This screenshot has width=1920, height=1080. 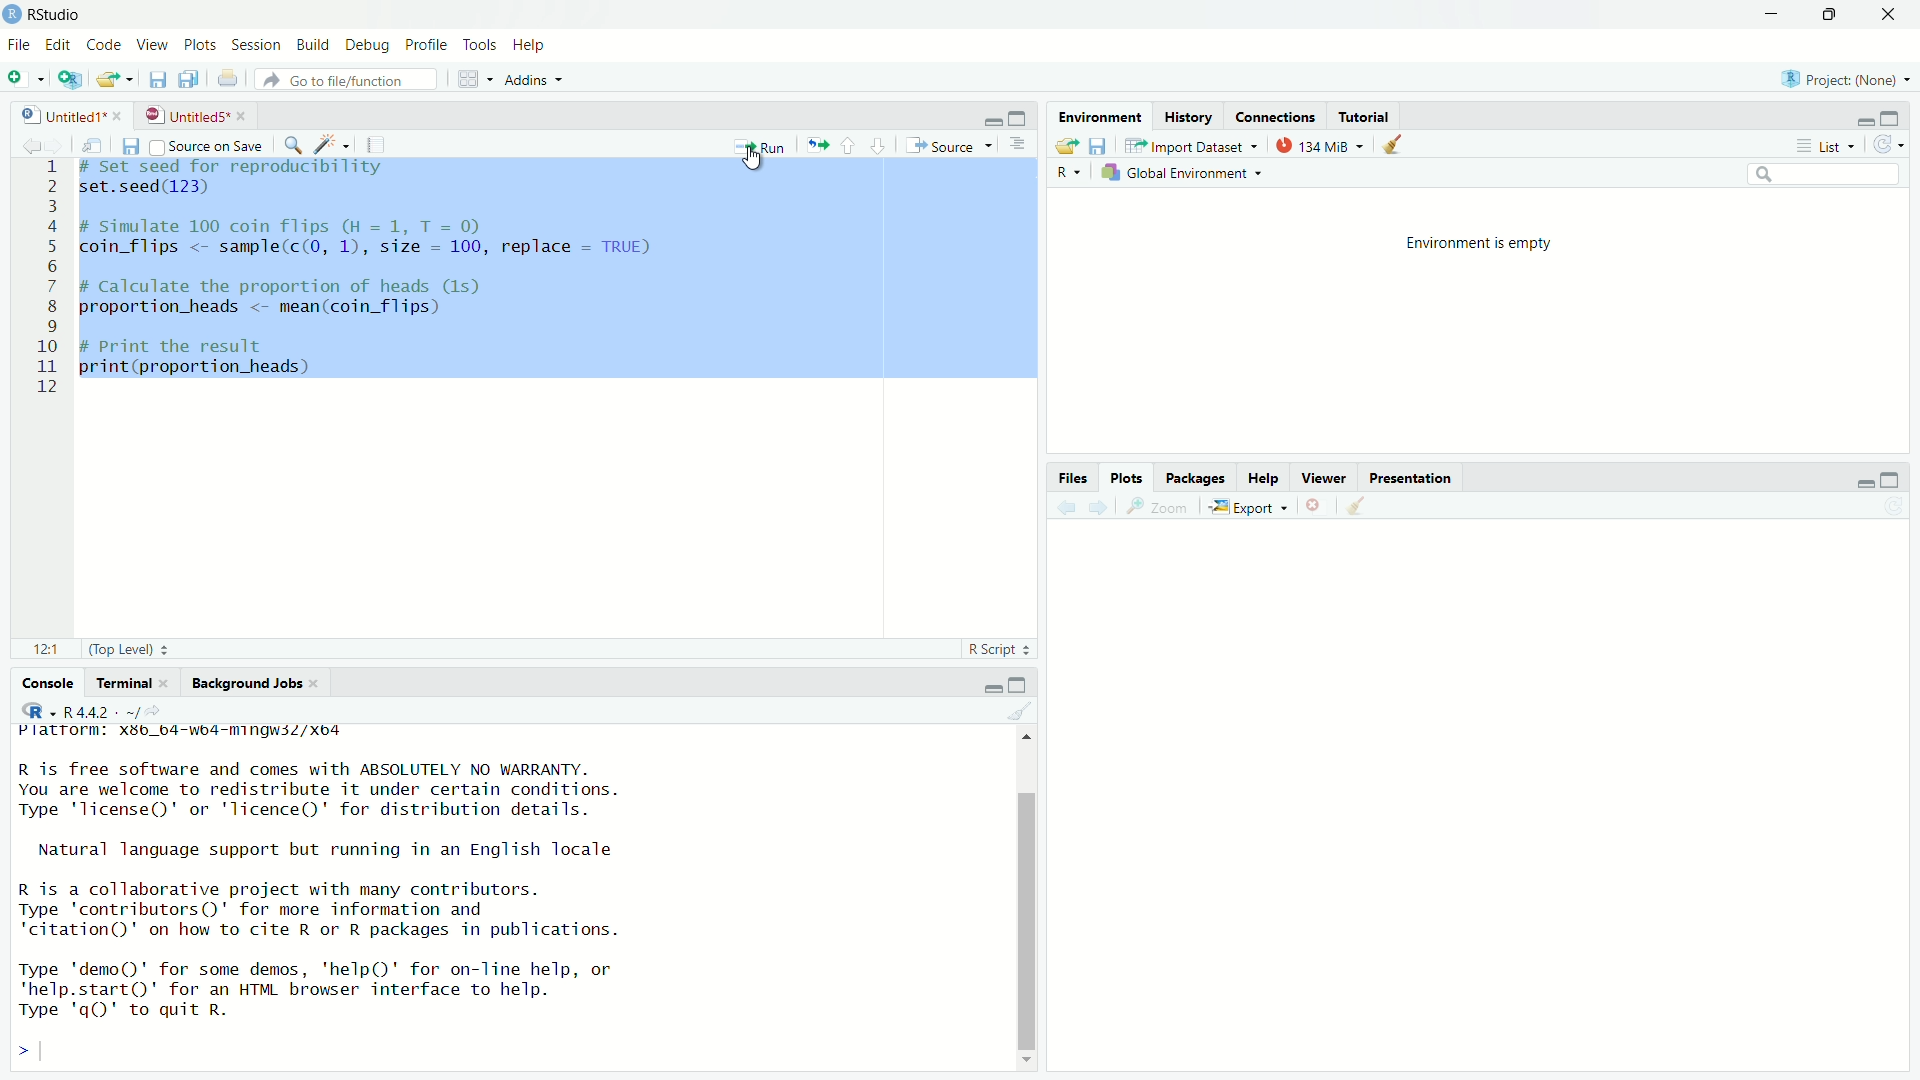 What do you see at coordinates (754, 156) in the screenshot?
I see `cursor` at bounding box center [754, 156].